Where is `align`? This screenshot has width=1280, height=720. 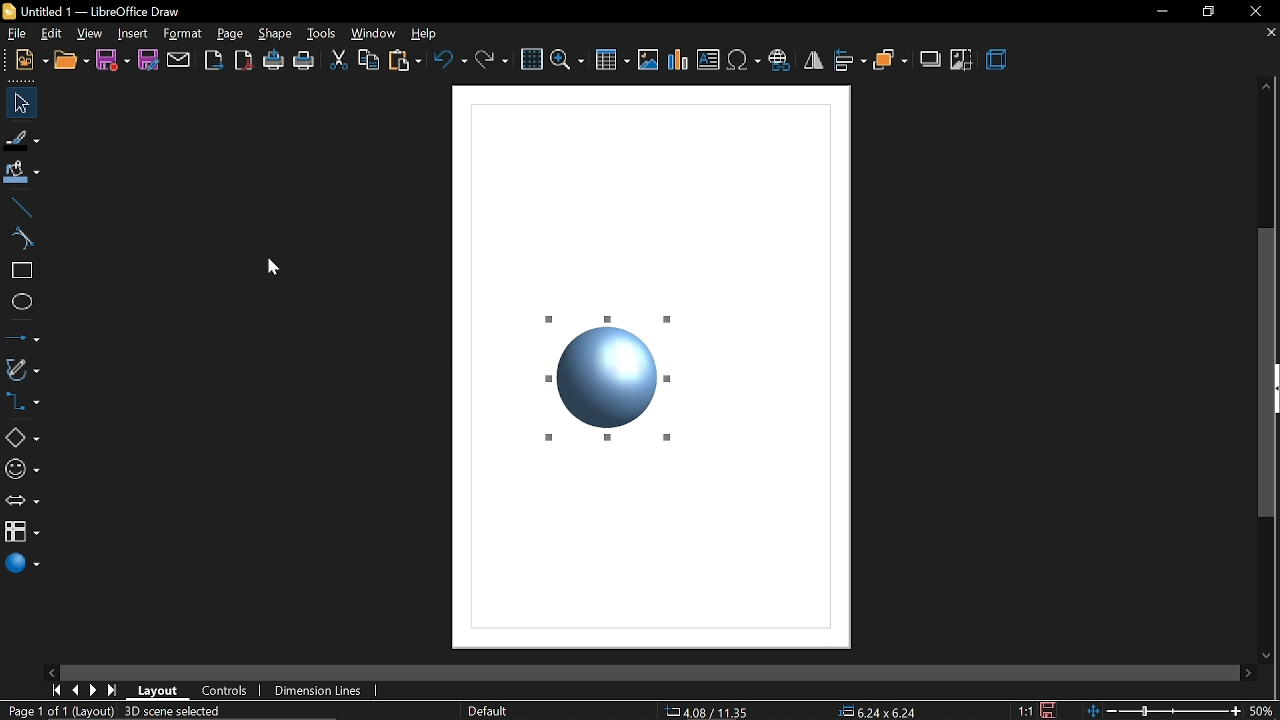 align is located at coordinates (850, 59).